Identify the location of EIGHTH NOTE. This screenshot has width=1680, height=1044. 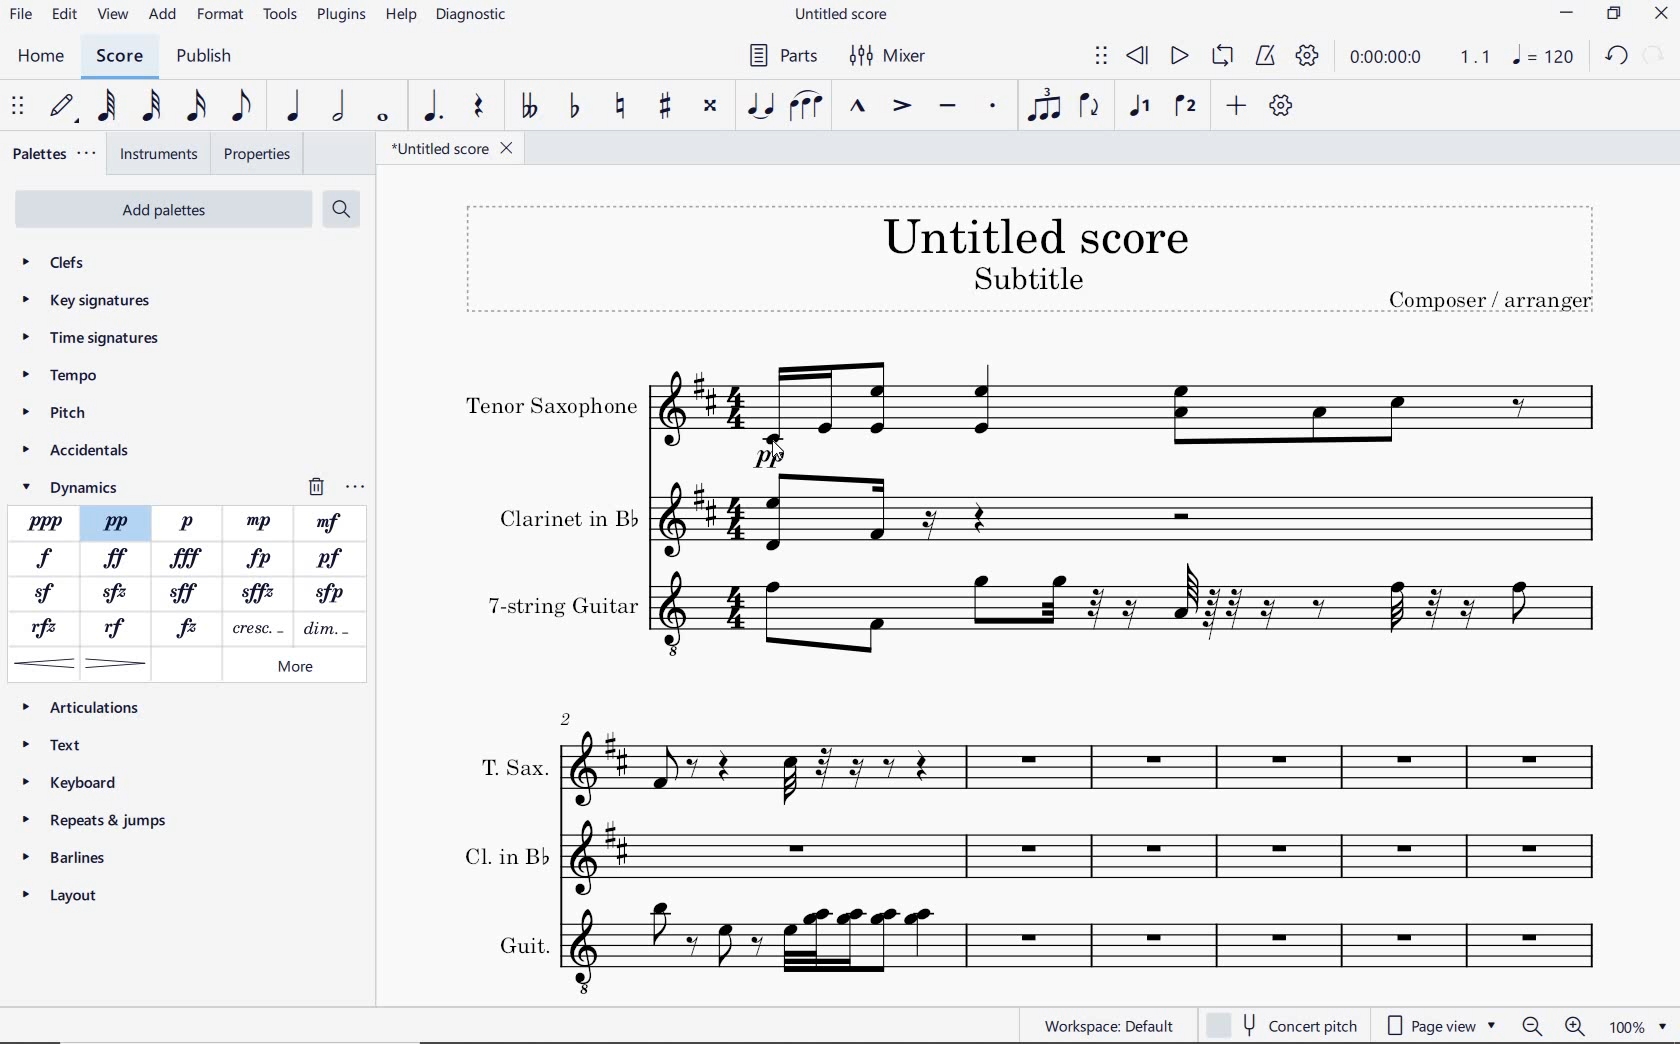
(245, 109).